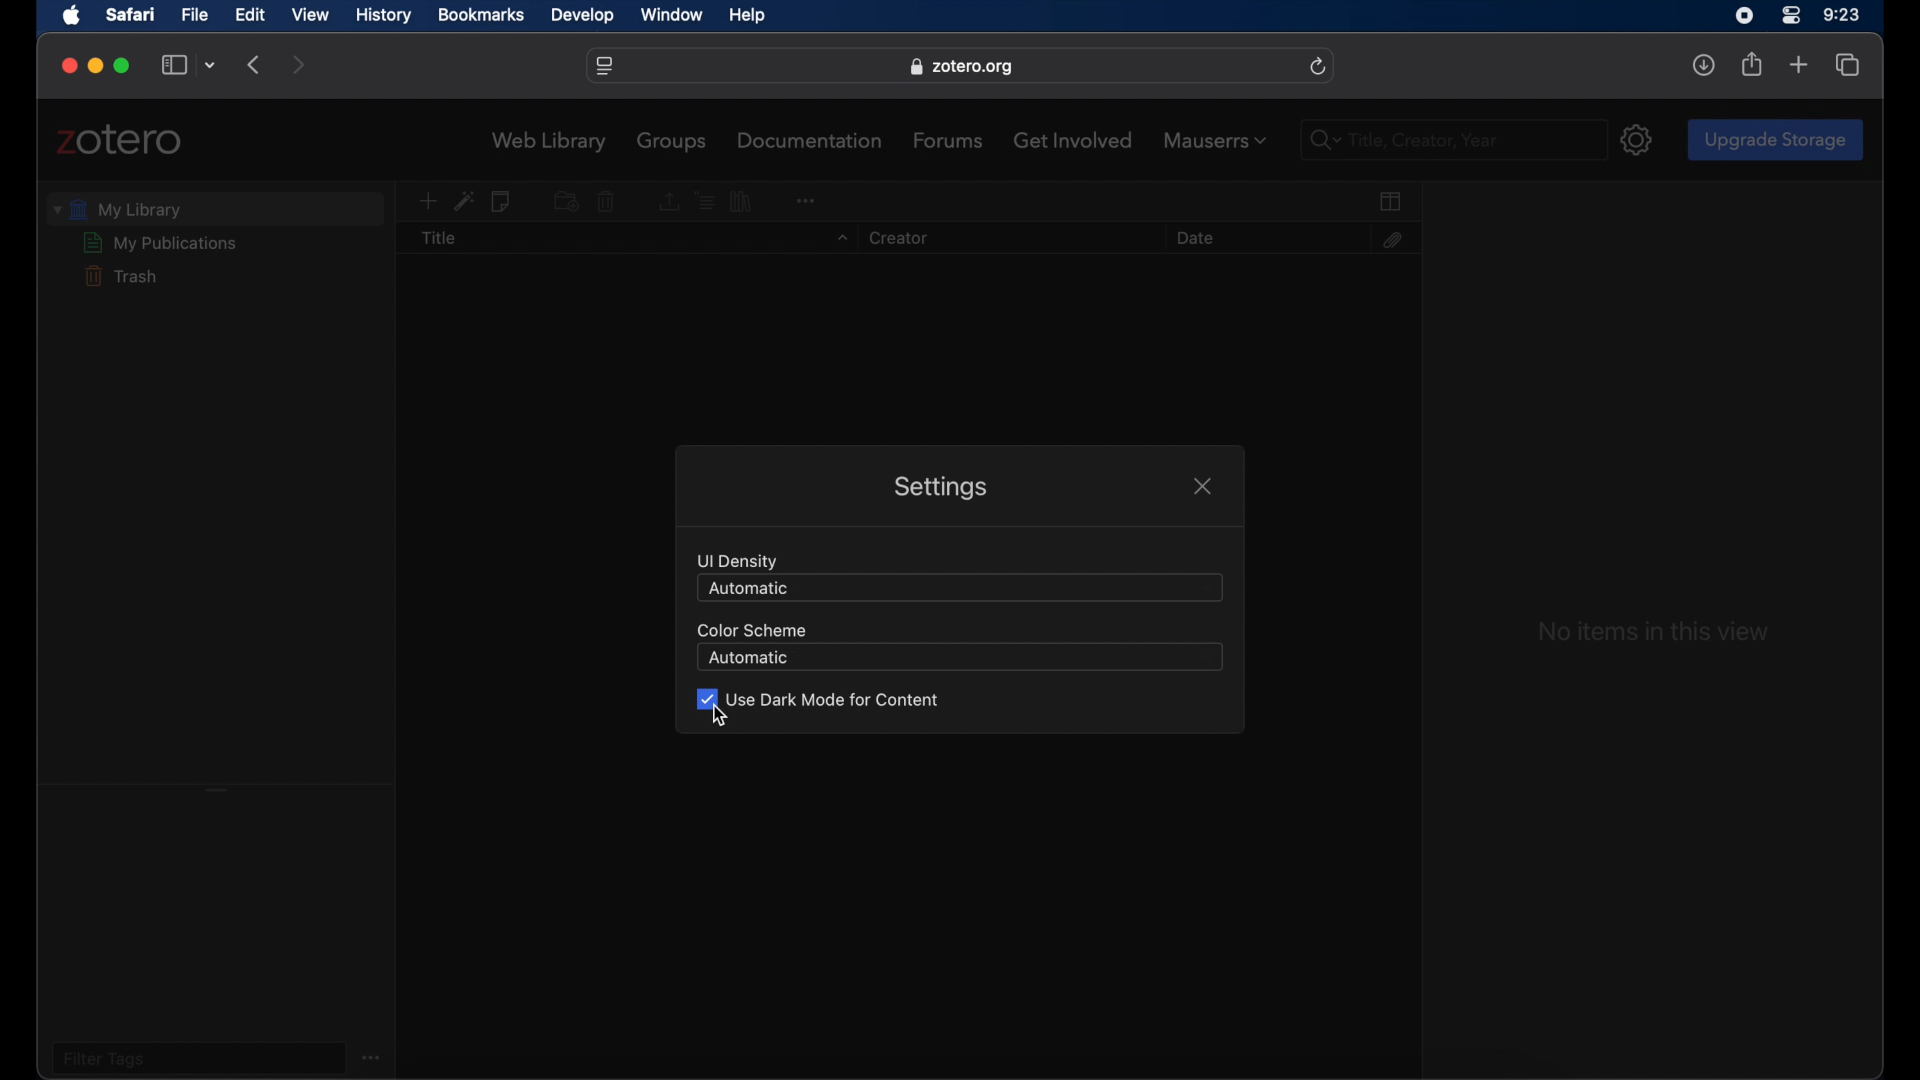 This screenshot has height=1080, width=1920. I want to click on forums, so click(949, 140).